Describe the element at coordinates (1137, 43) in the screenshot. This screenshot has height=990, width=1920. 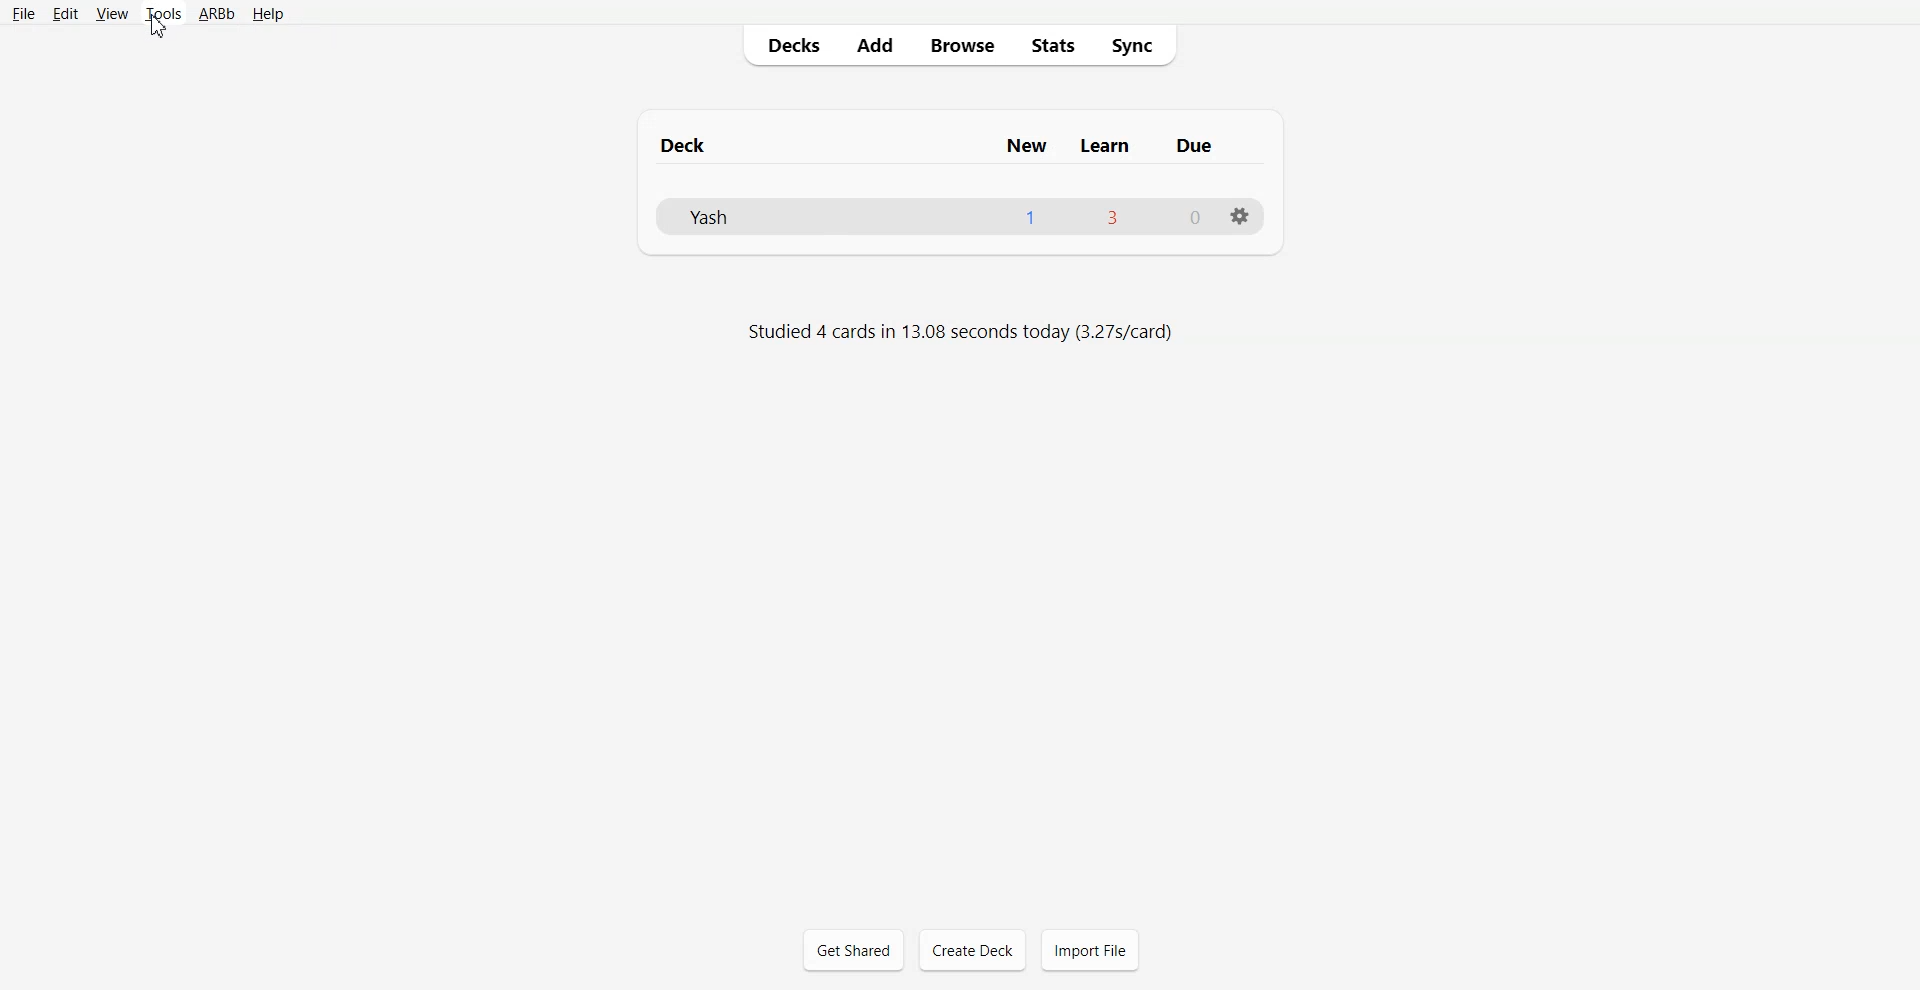
I see `Sync` at that location.